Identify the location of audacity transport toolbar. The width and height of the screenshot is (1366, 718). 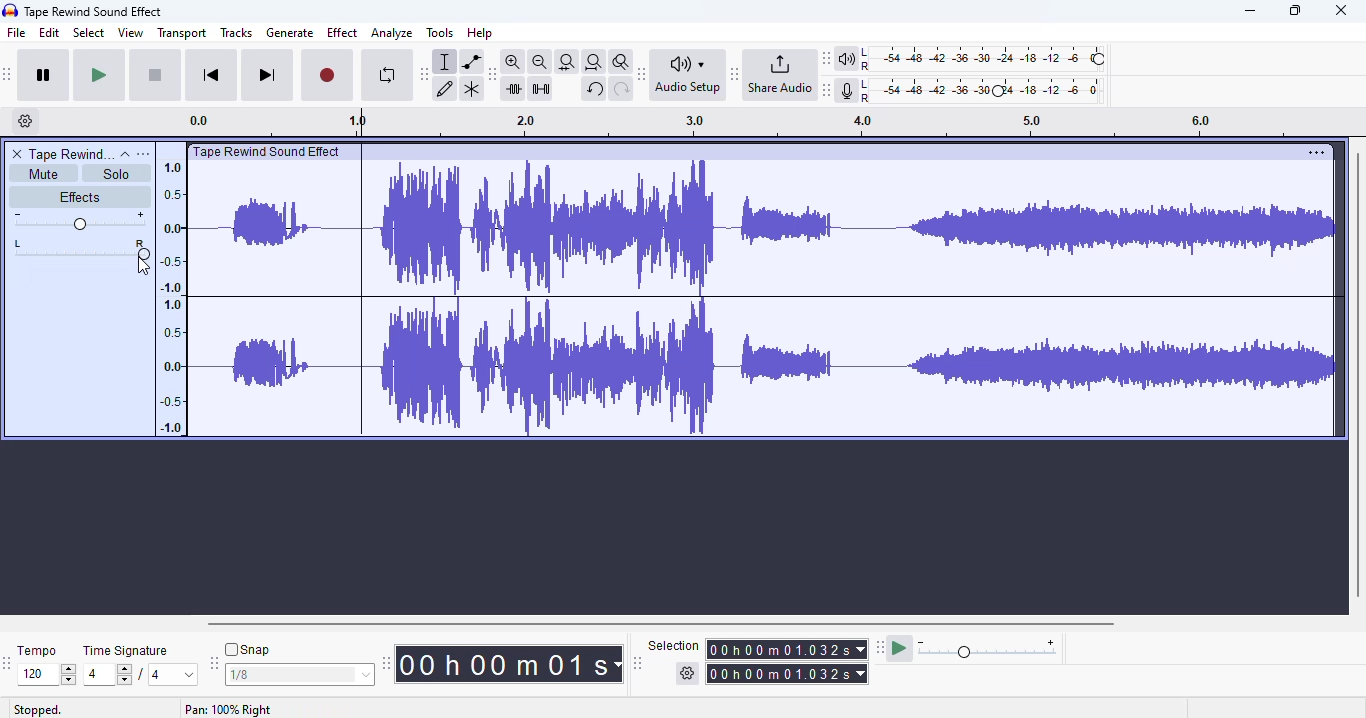
(7, 73).